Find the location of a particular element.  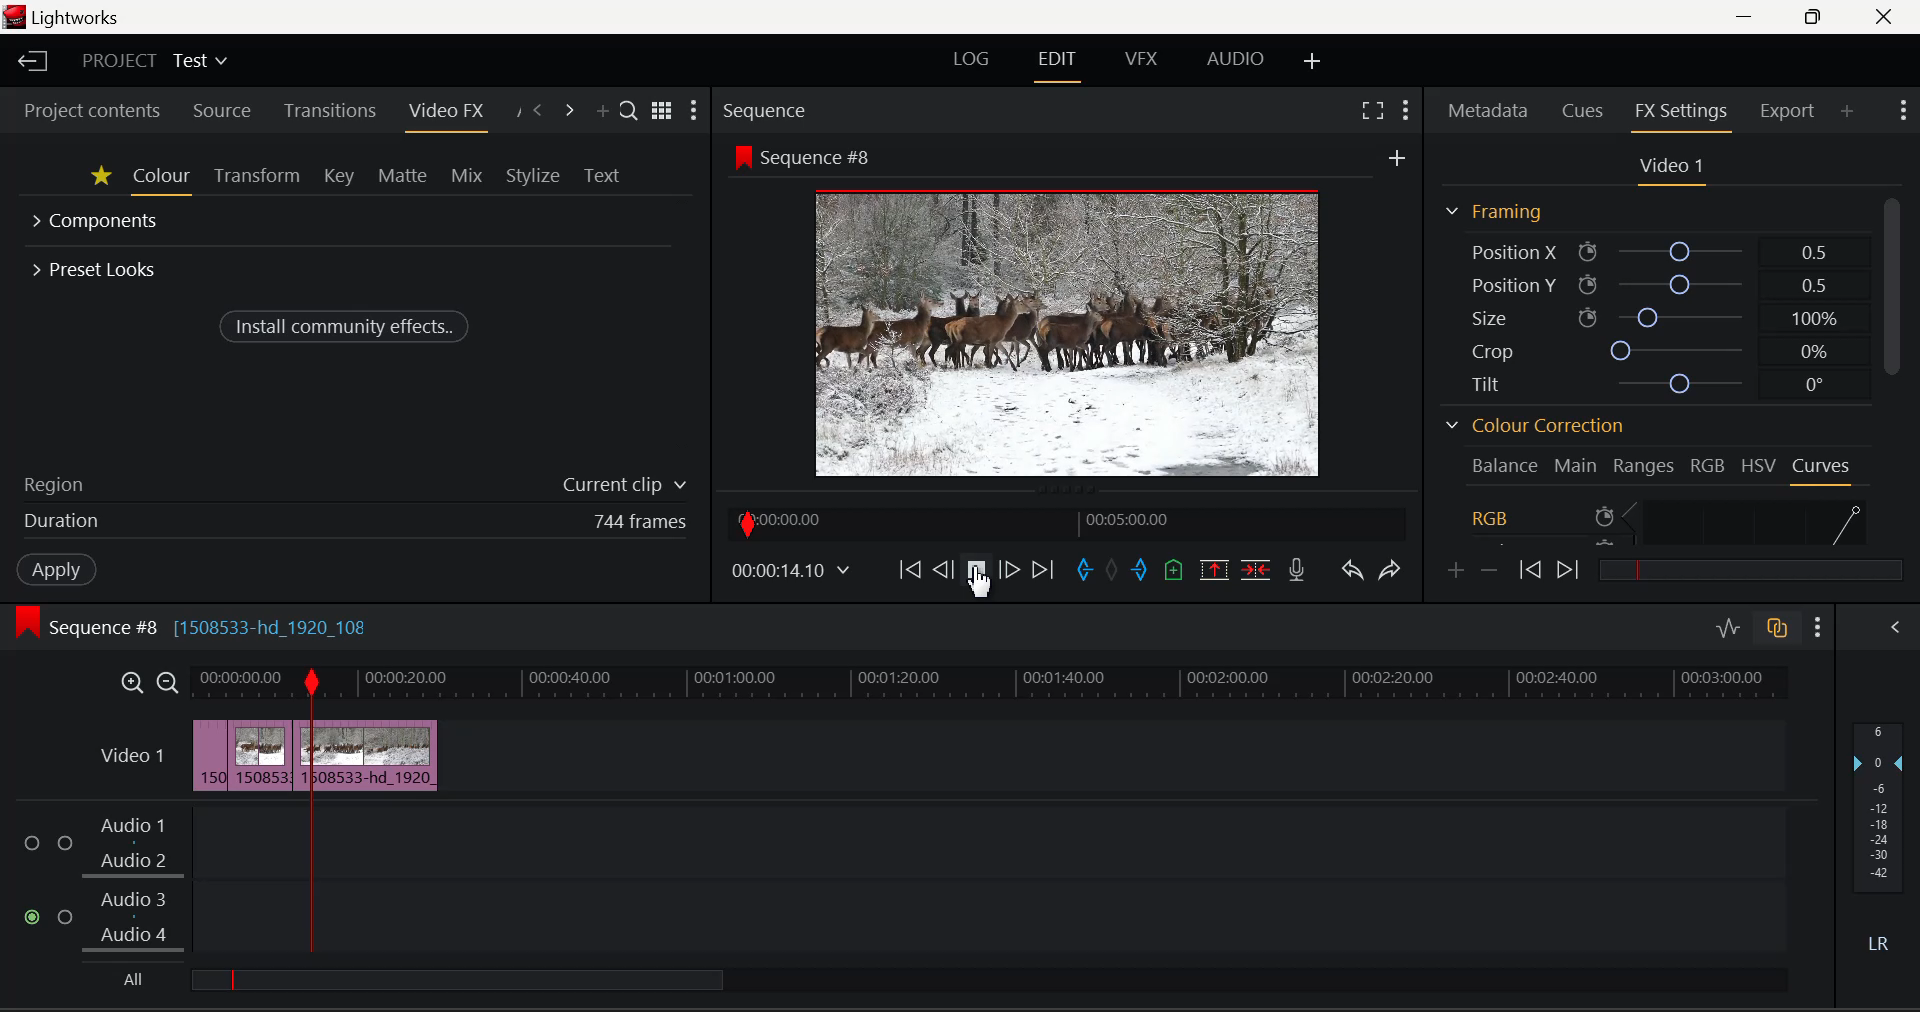

EDIT Layout Open is located at coordinates (1060, 61).